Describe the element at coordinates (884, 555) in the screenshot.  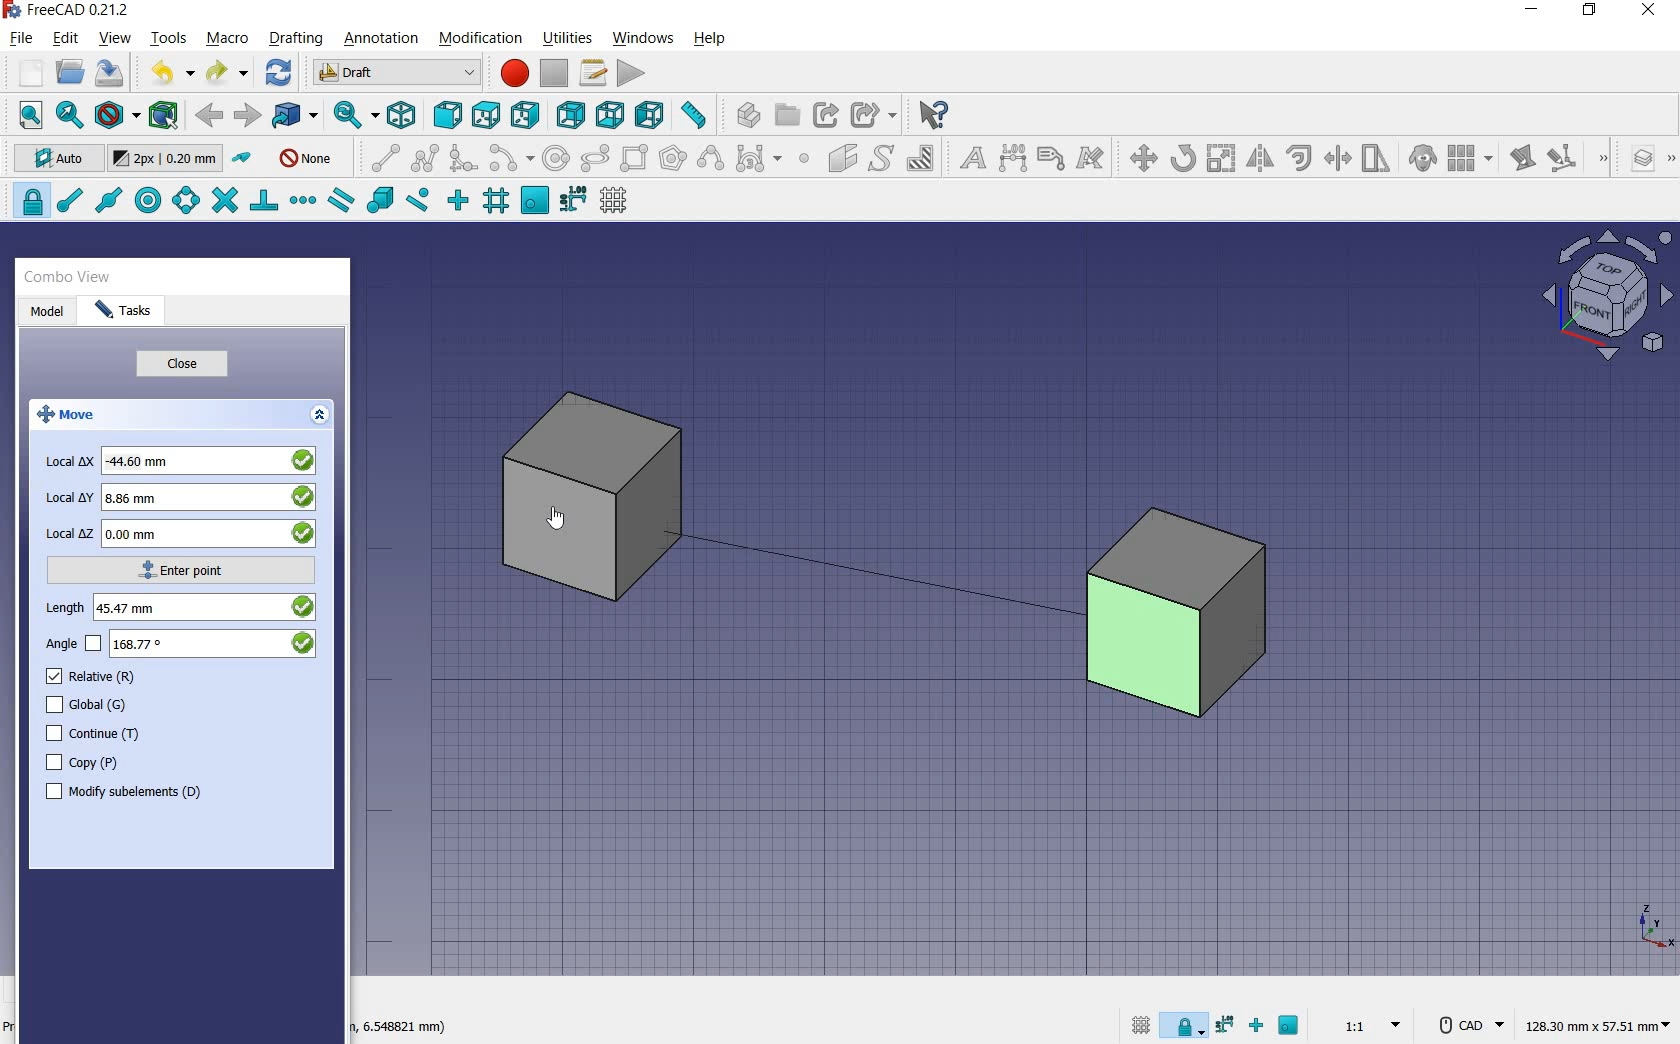
I see `moving cube from current position` at that location.